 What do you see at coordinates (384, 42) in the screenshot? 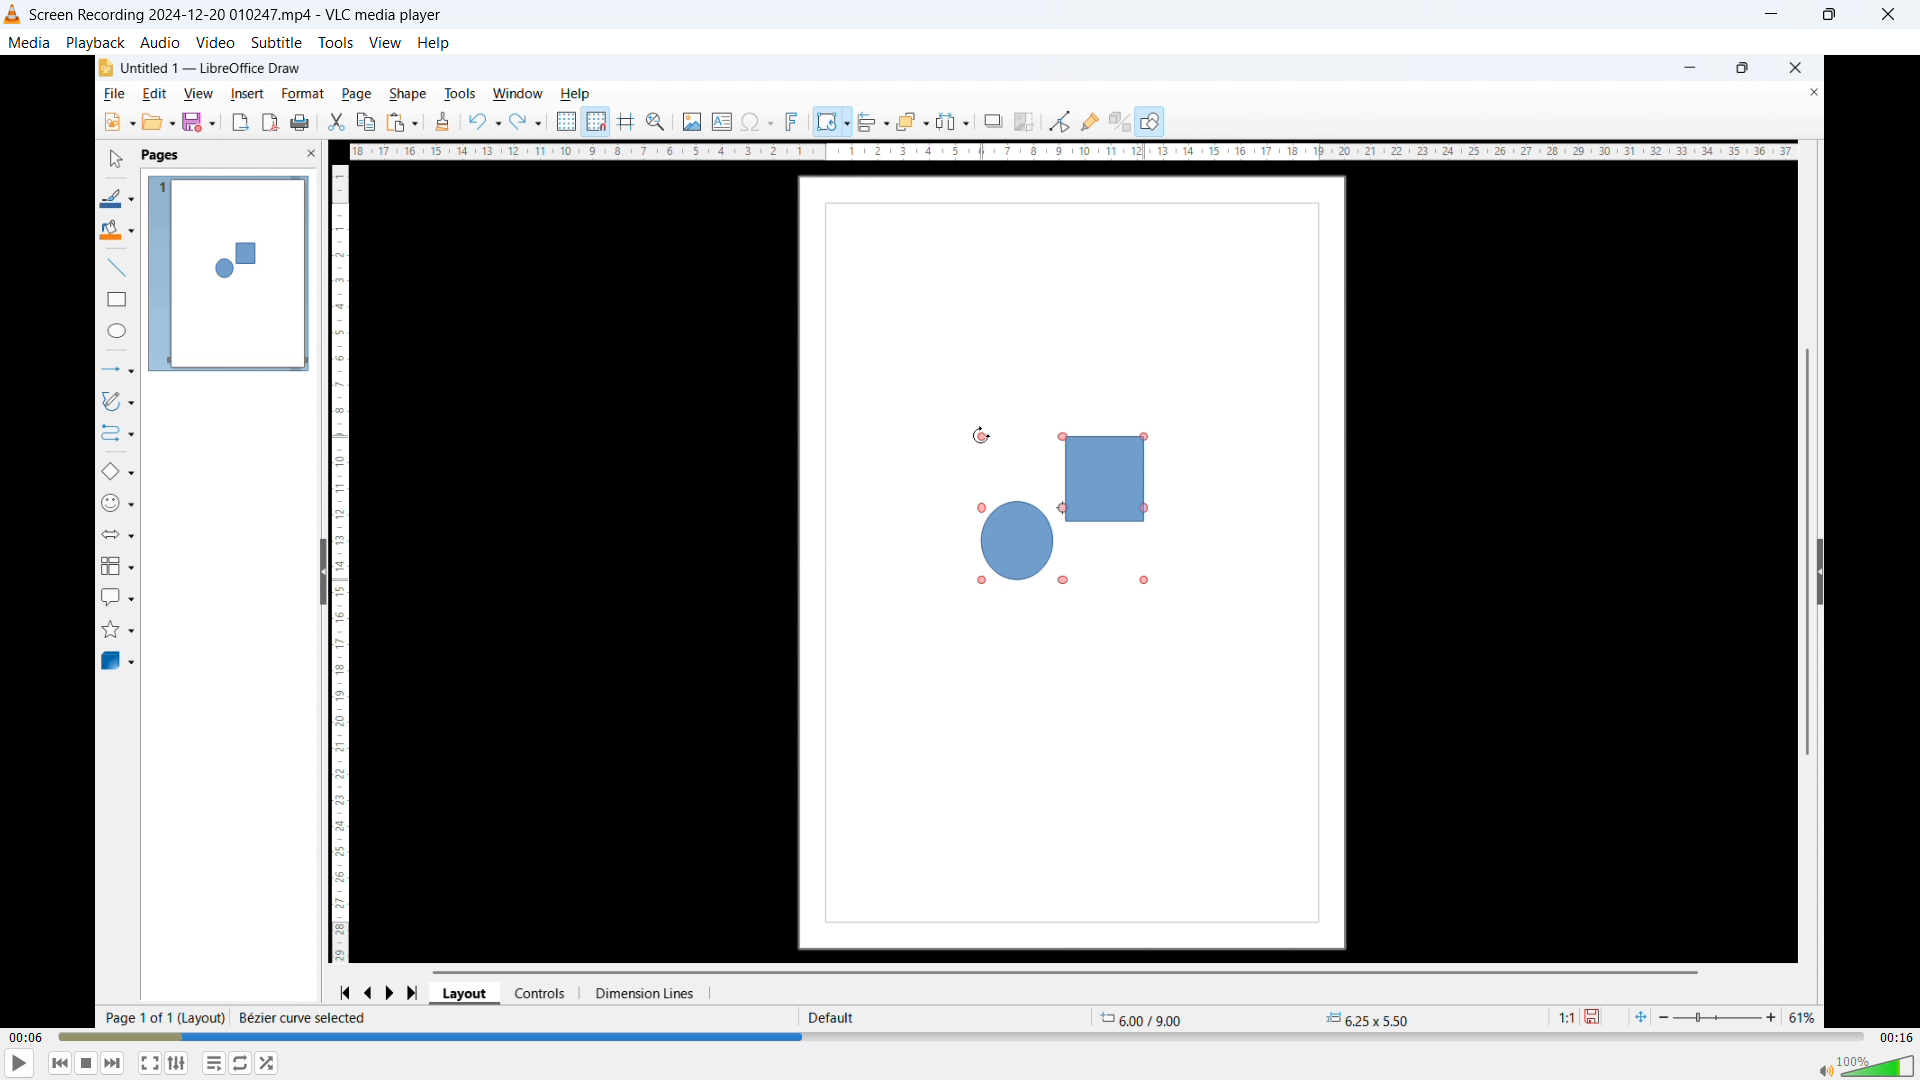
I see `view ` at bounding box center [384, 42].